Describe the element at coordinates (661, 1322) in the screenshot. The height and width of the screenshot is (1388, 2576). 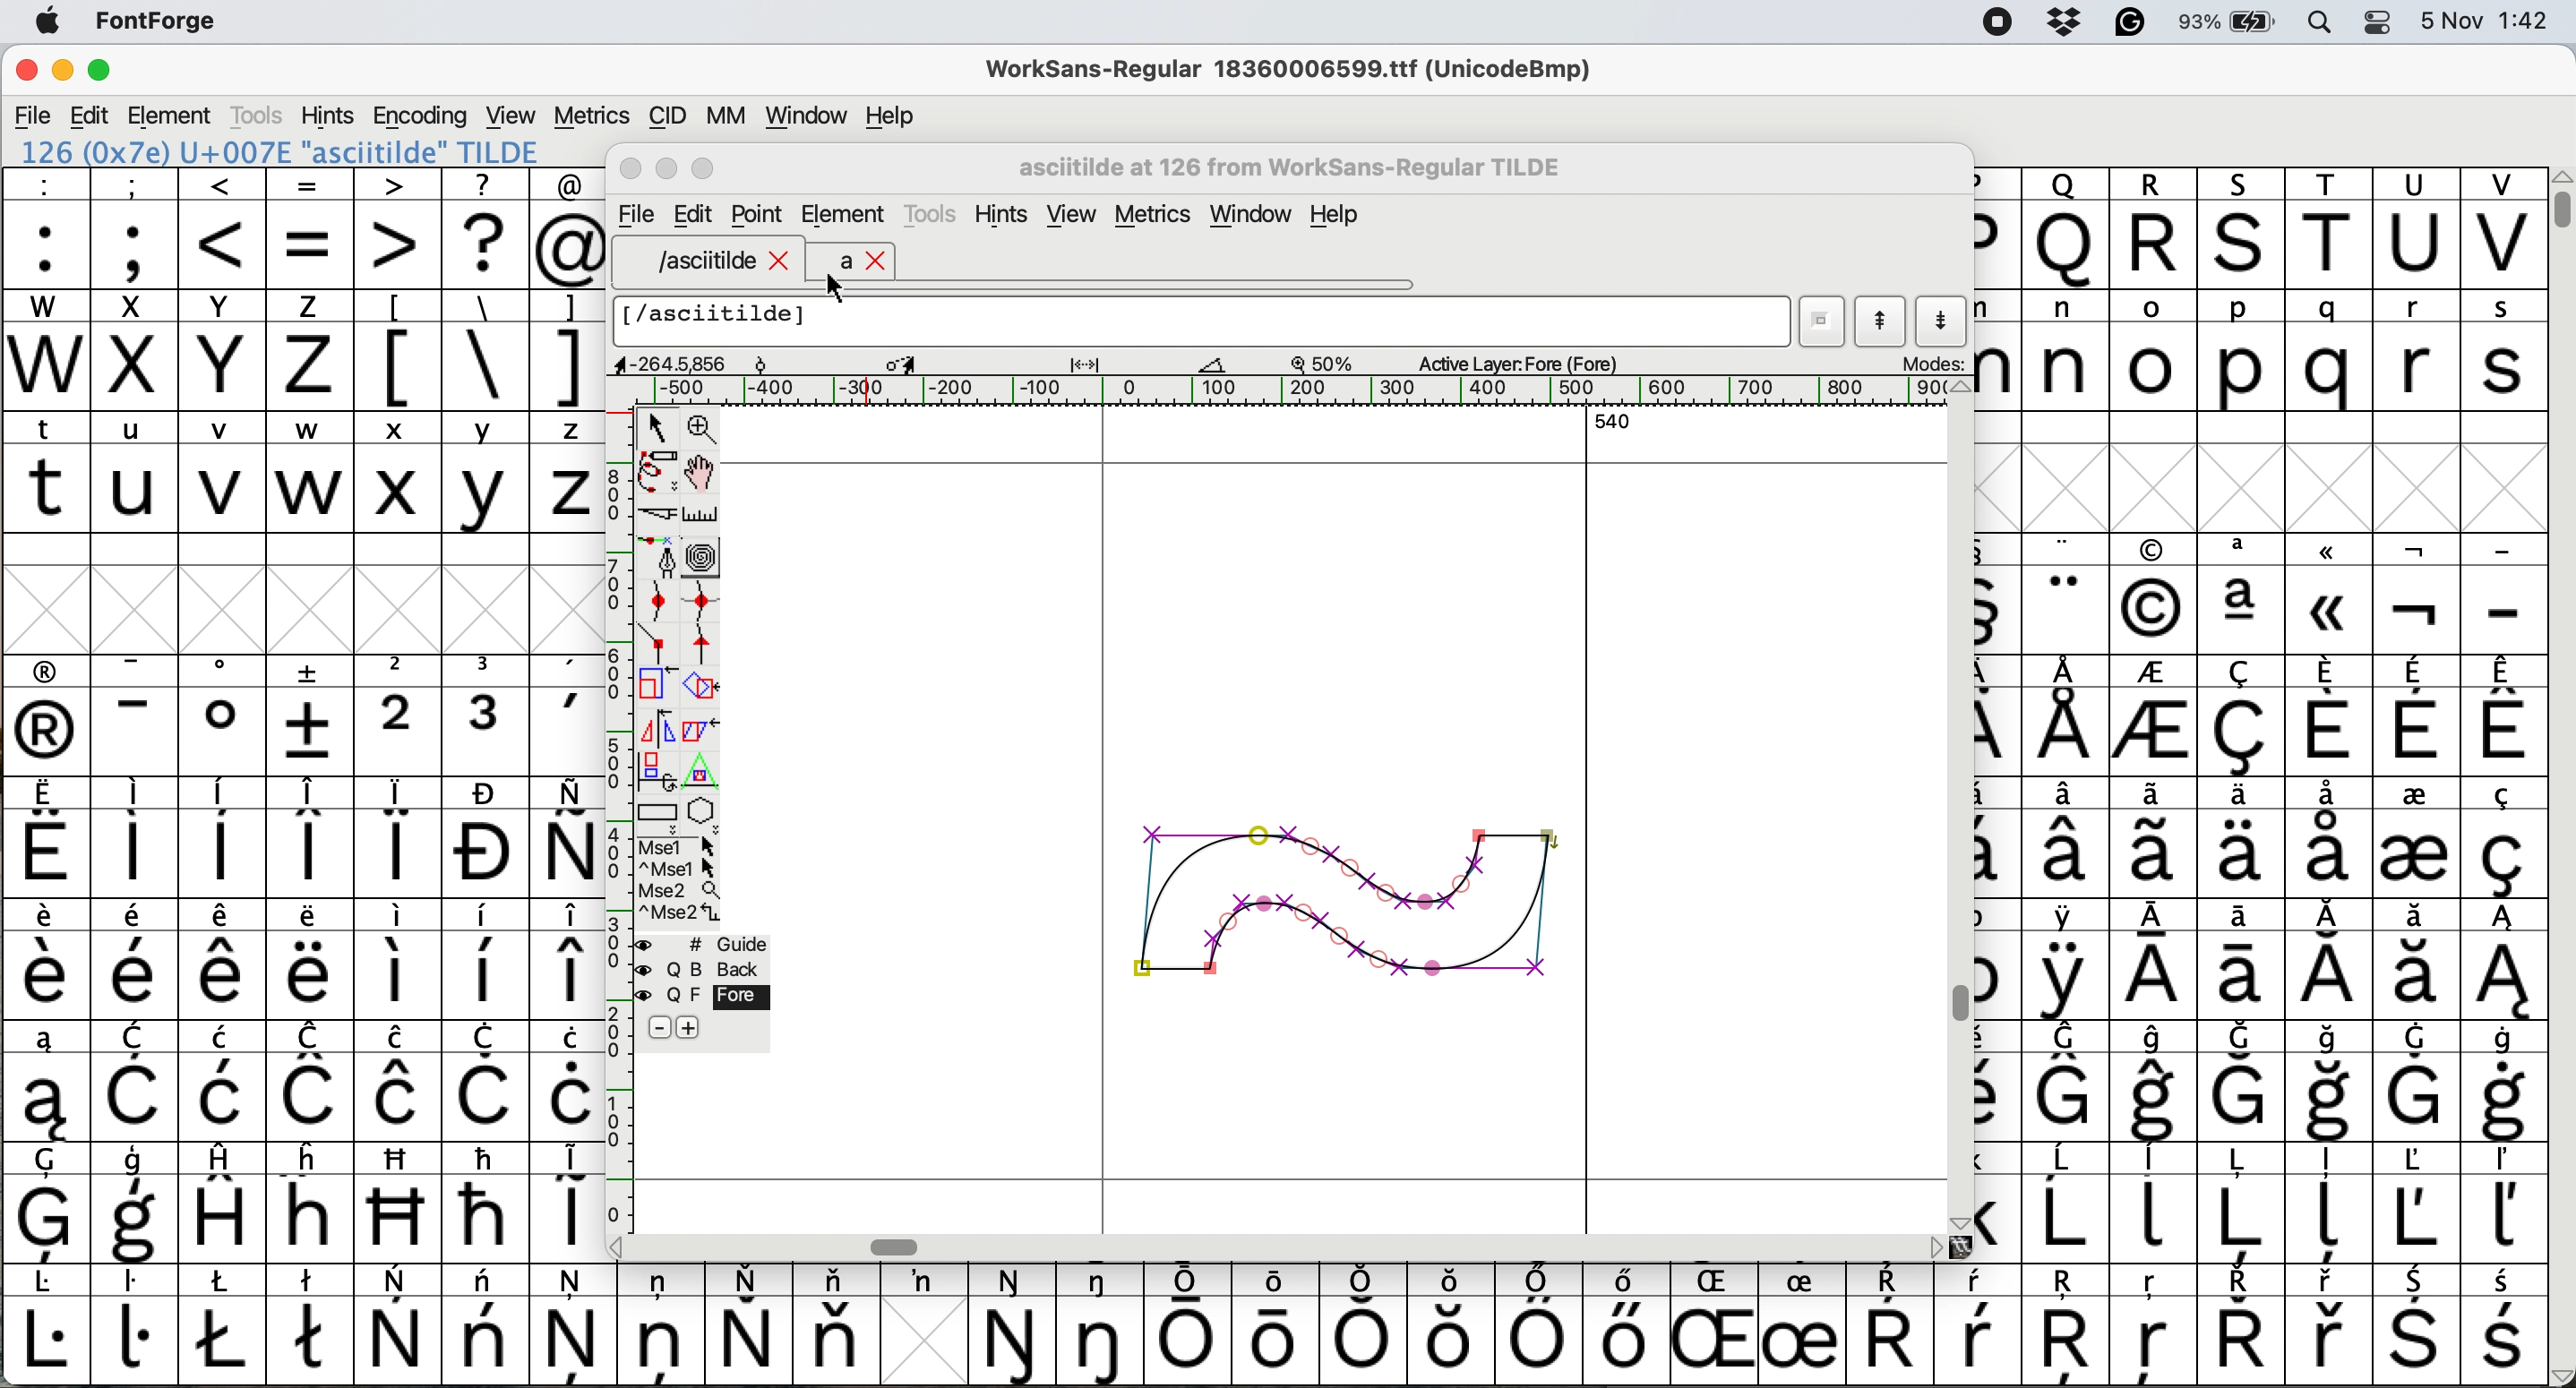
I see `symbol` at that location.